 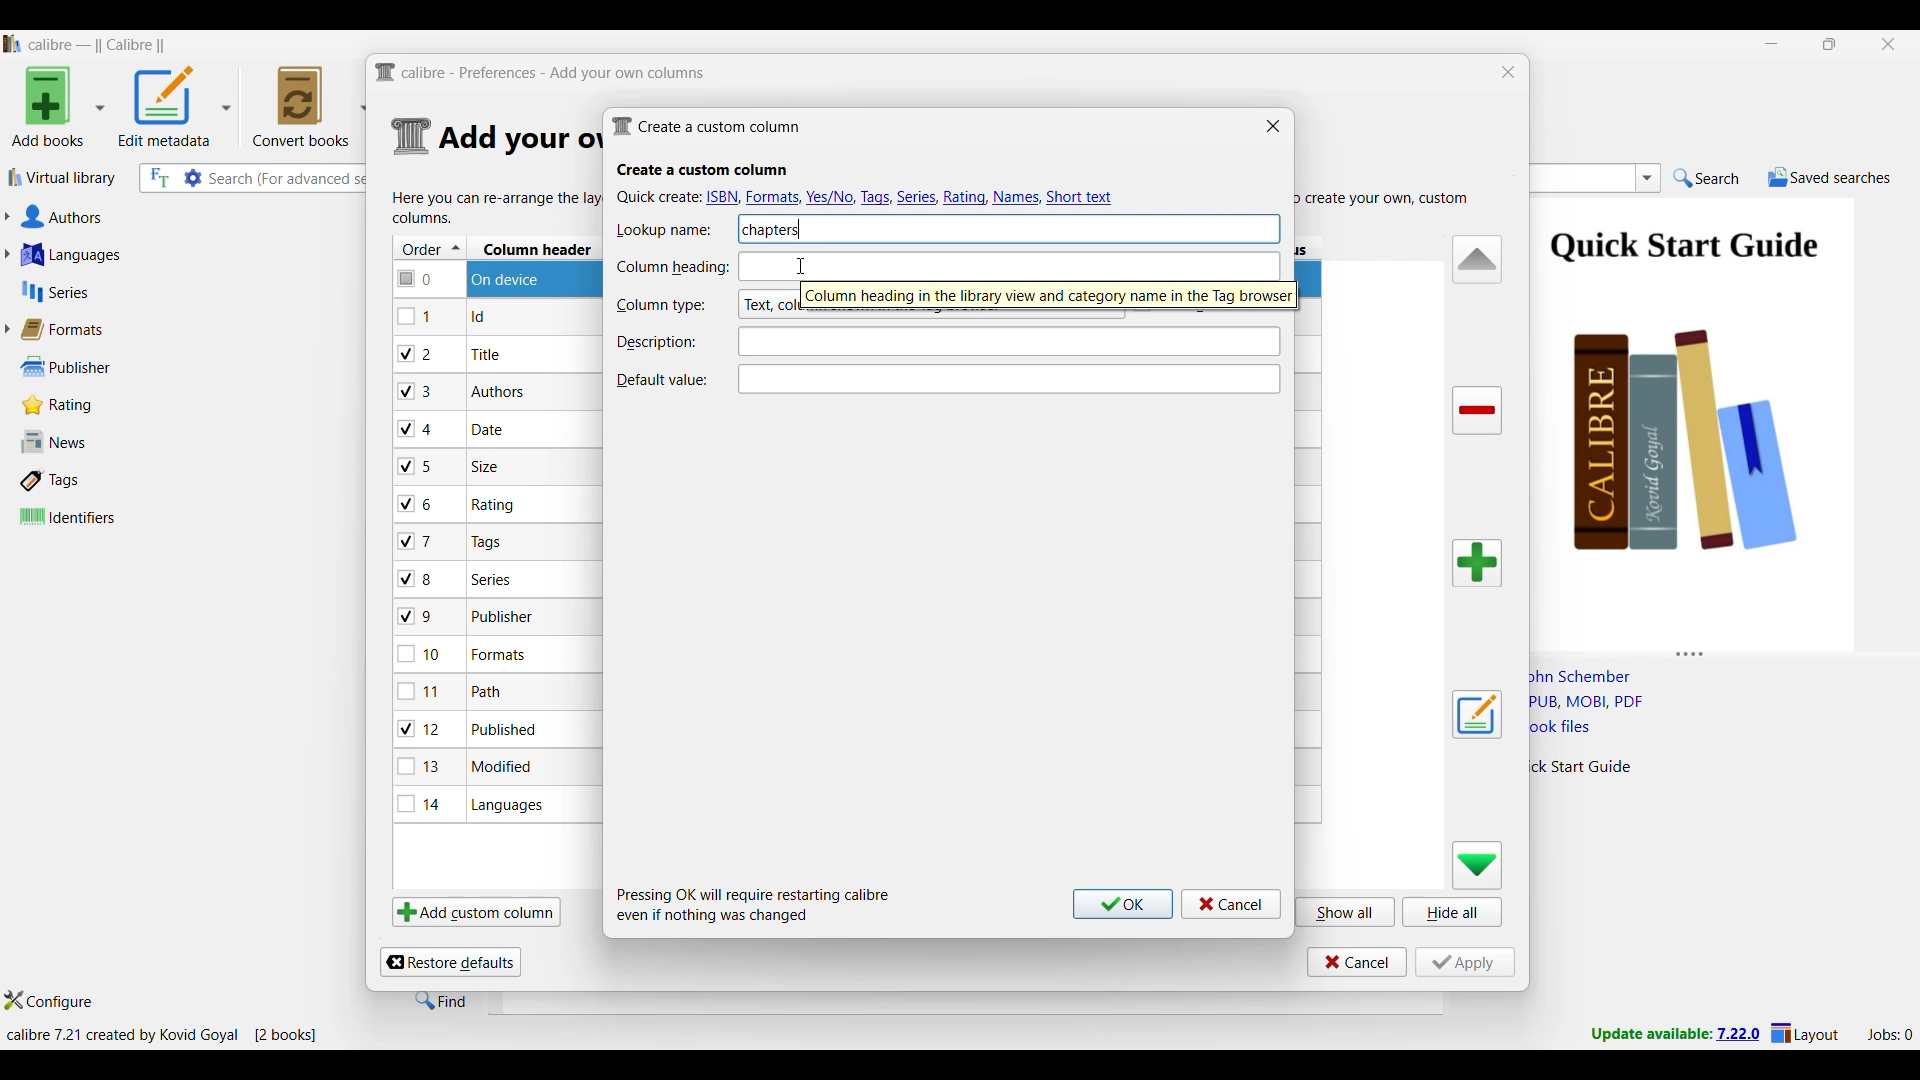 What do you see at coordinates (420, 766) in the screenshot?
I see `checkbox - 13` at bounding box center [420, 766].